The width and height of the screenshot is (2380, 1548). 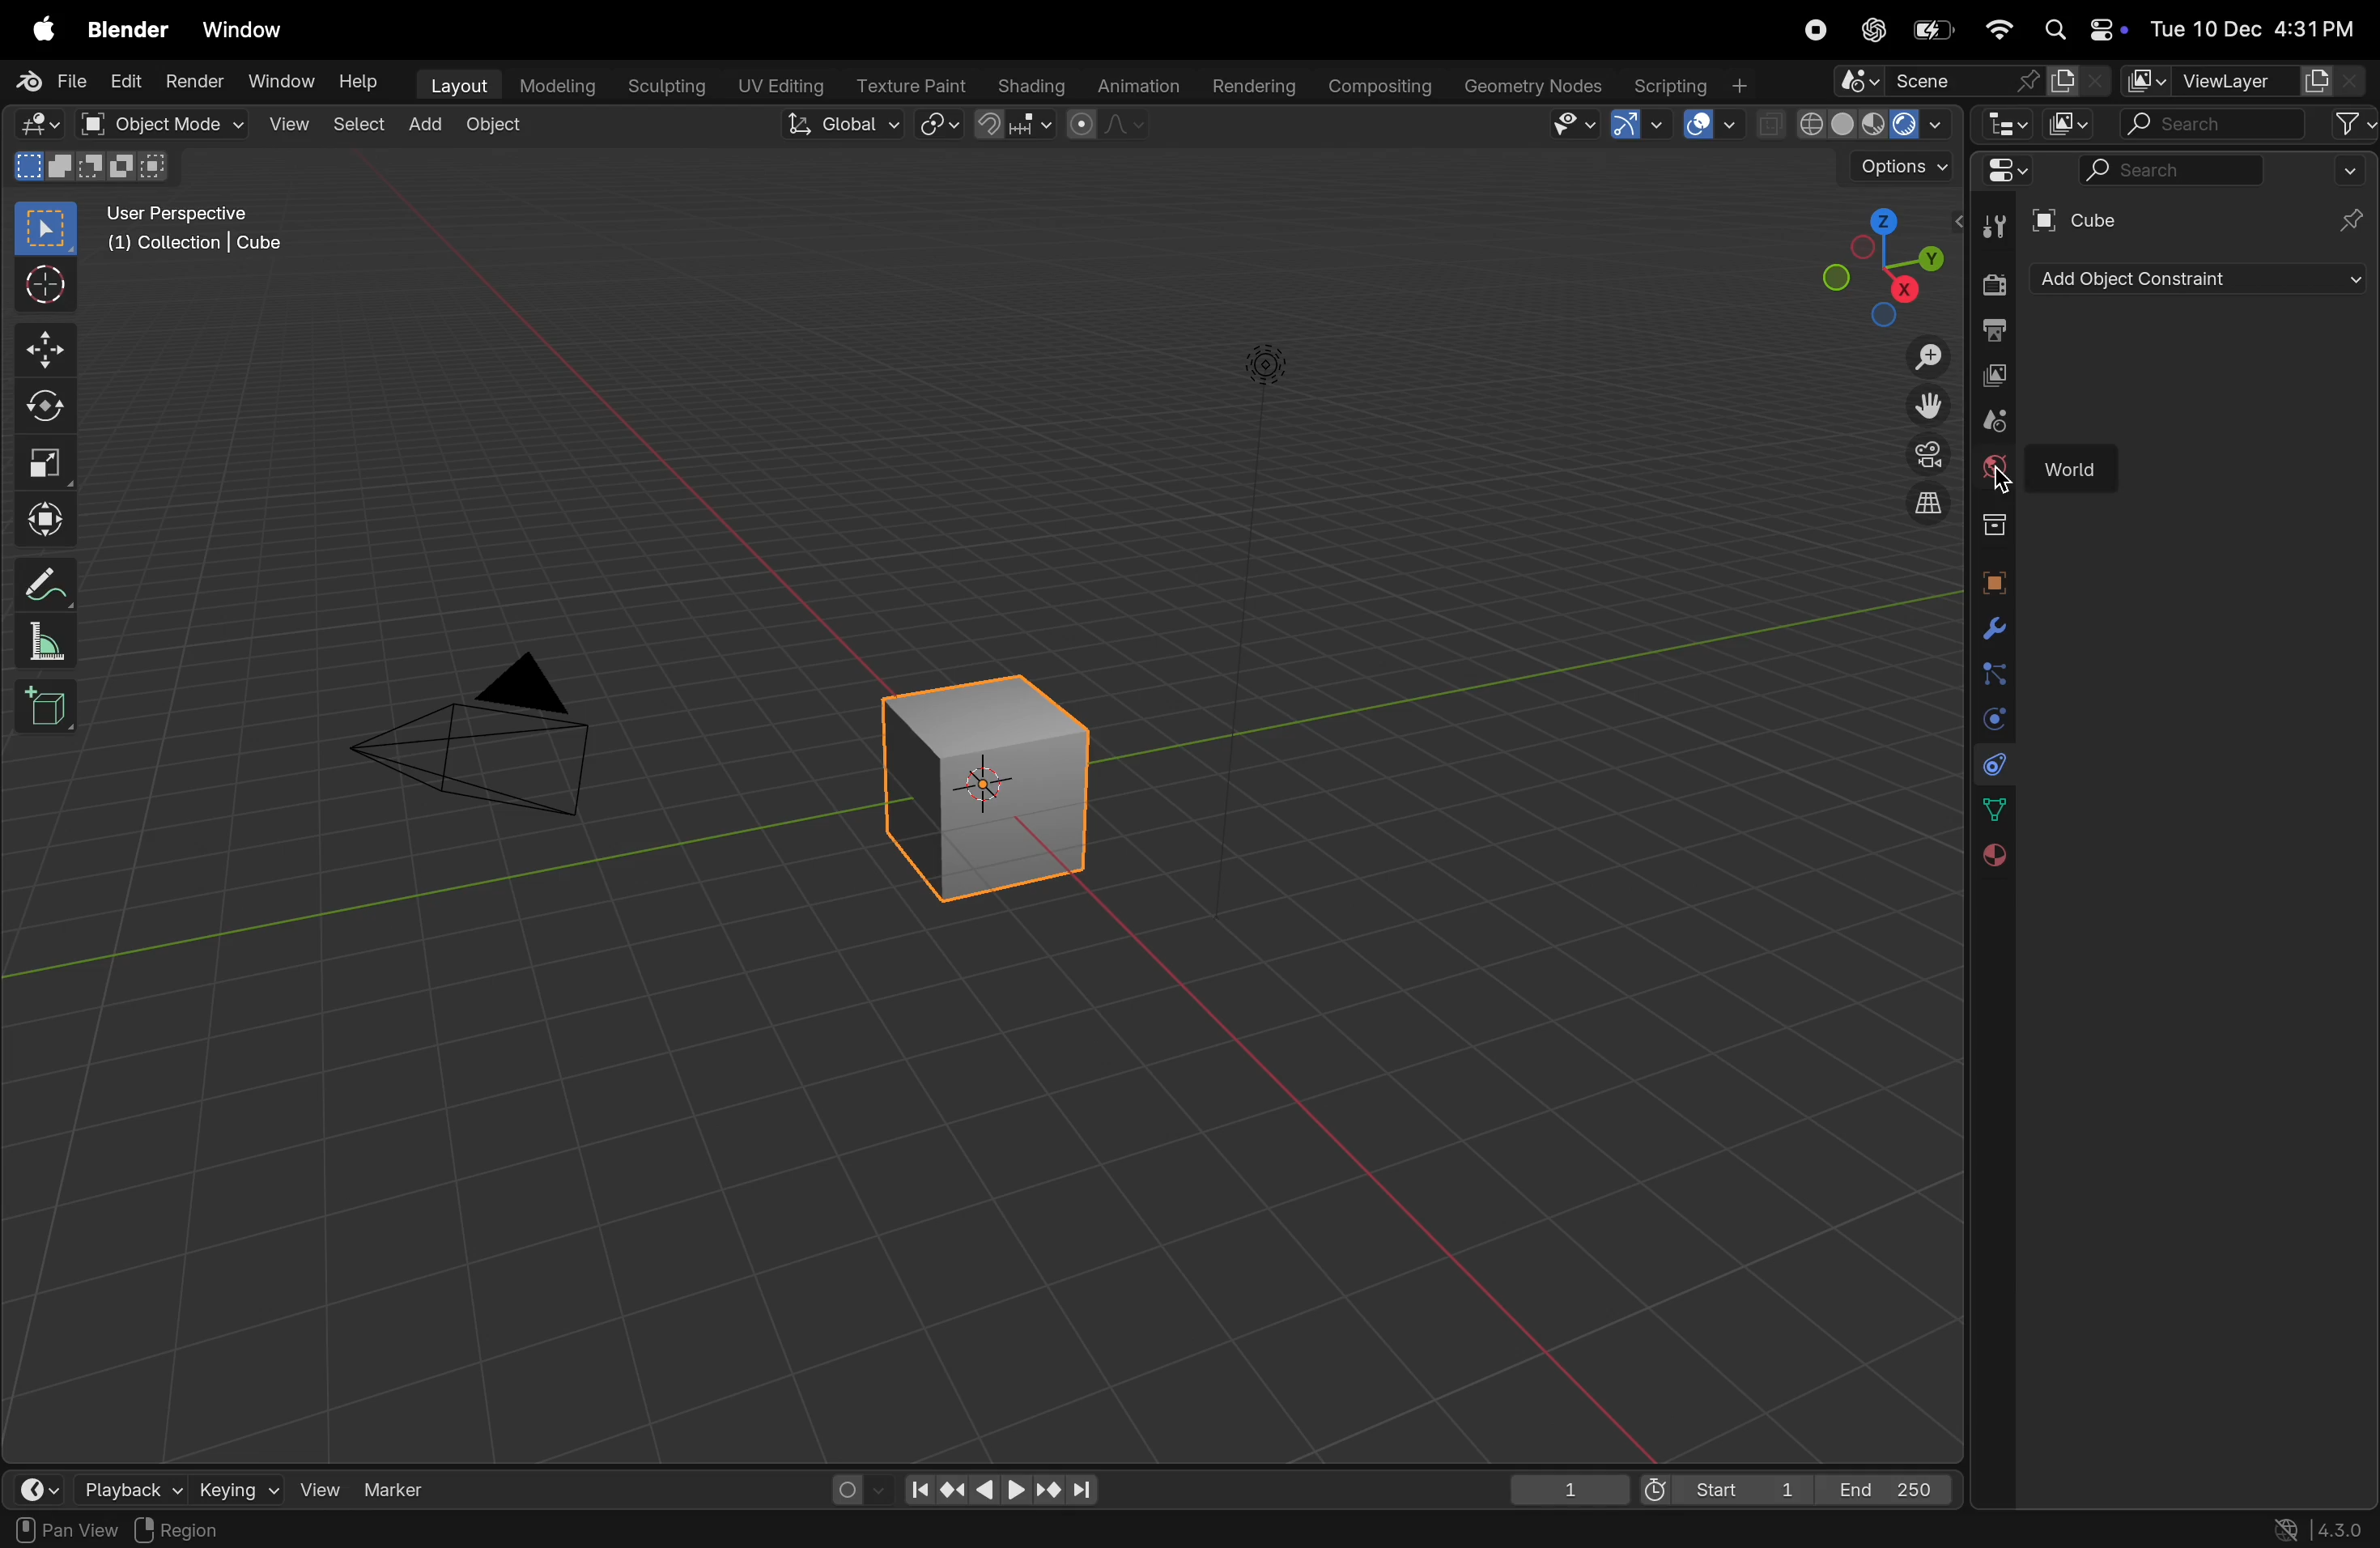 I want to click on trasnform pviot, so click(x=942, y=124).